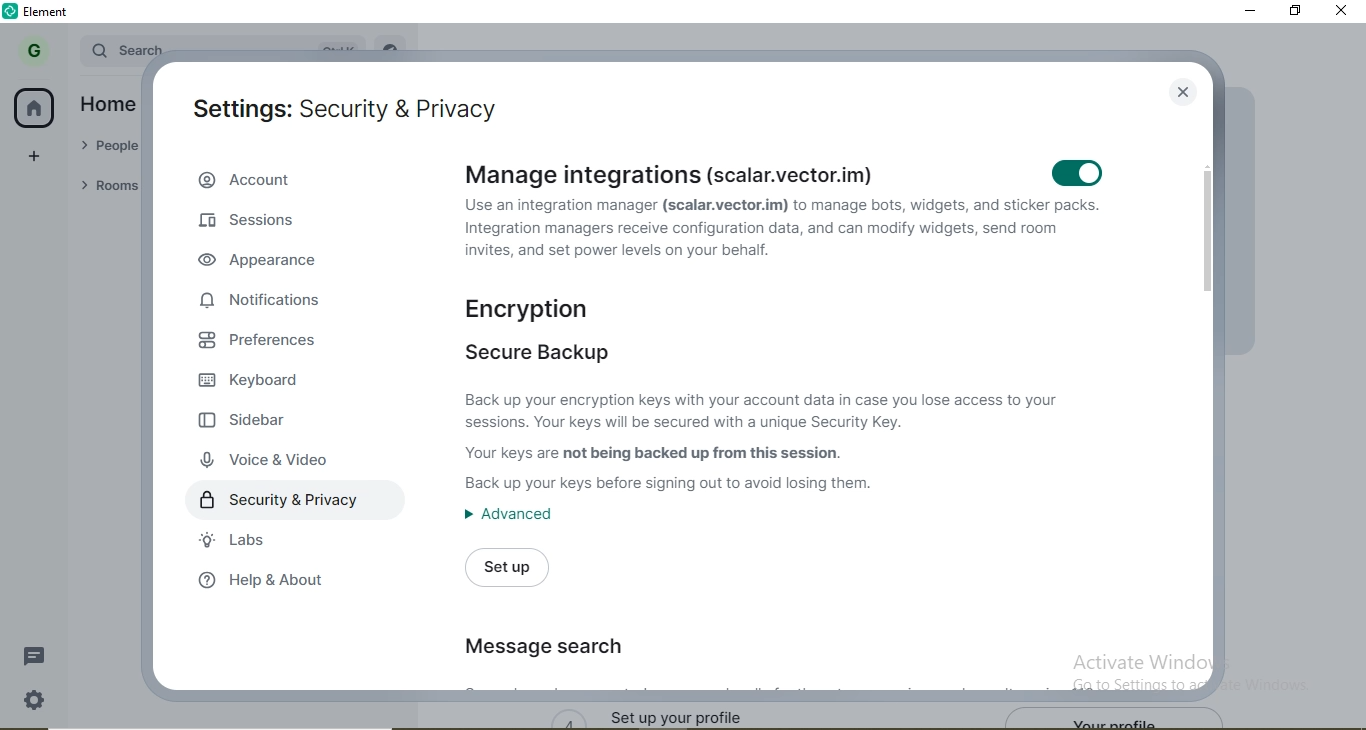 This screenshot has width=1366, height=730. I want to click on Text2, so click(770, 441).